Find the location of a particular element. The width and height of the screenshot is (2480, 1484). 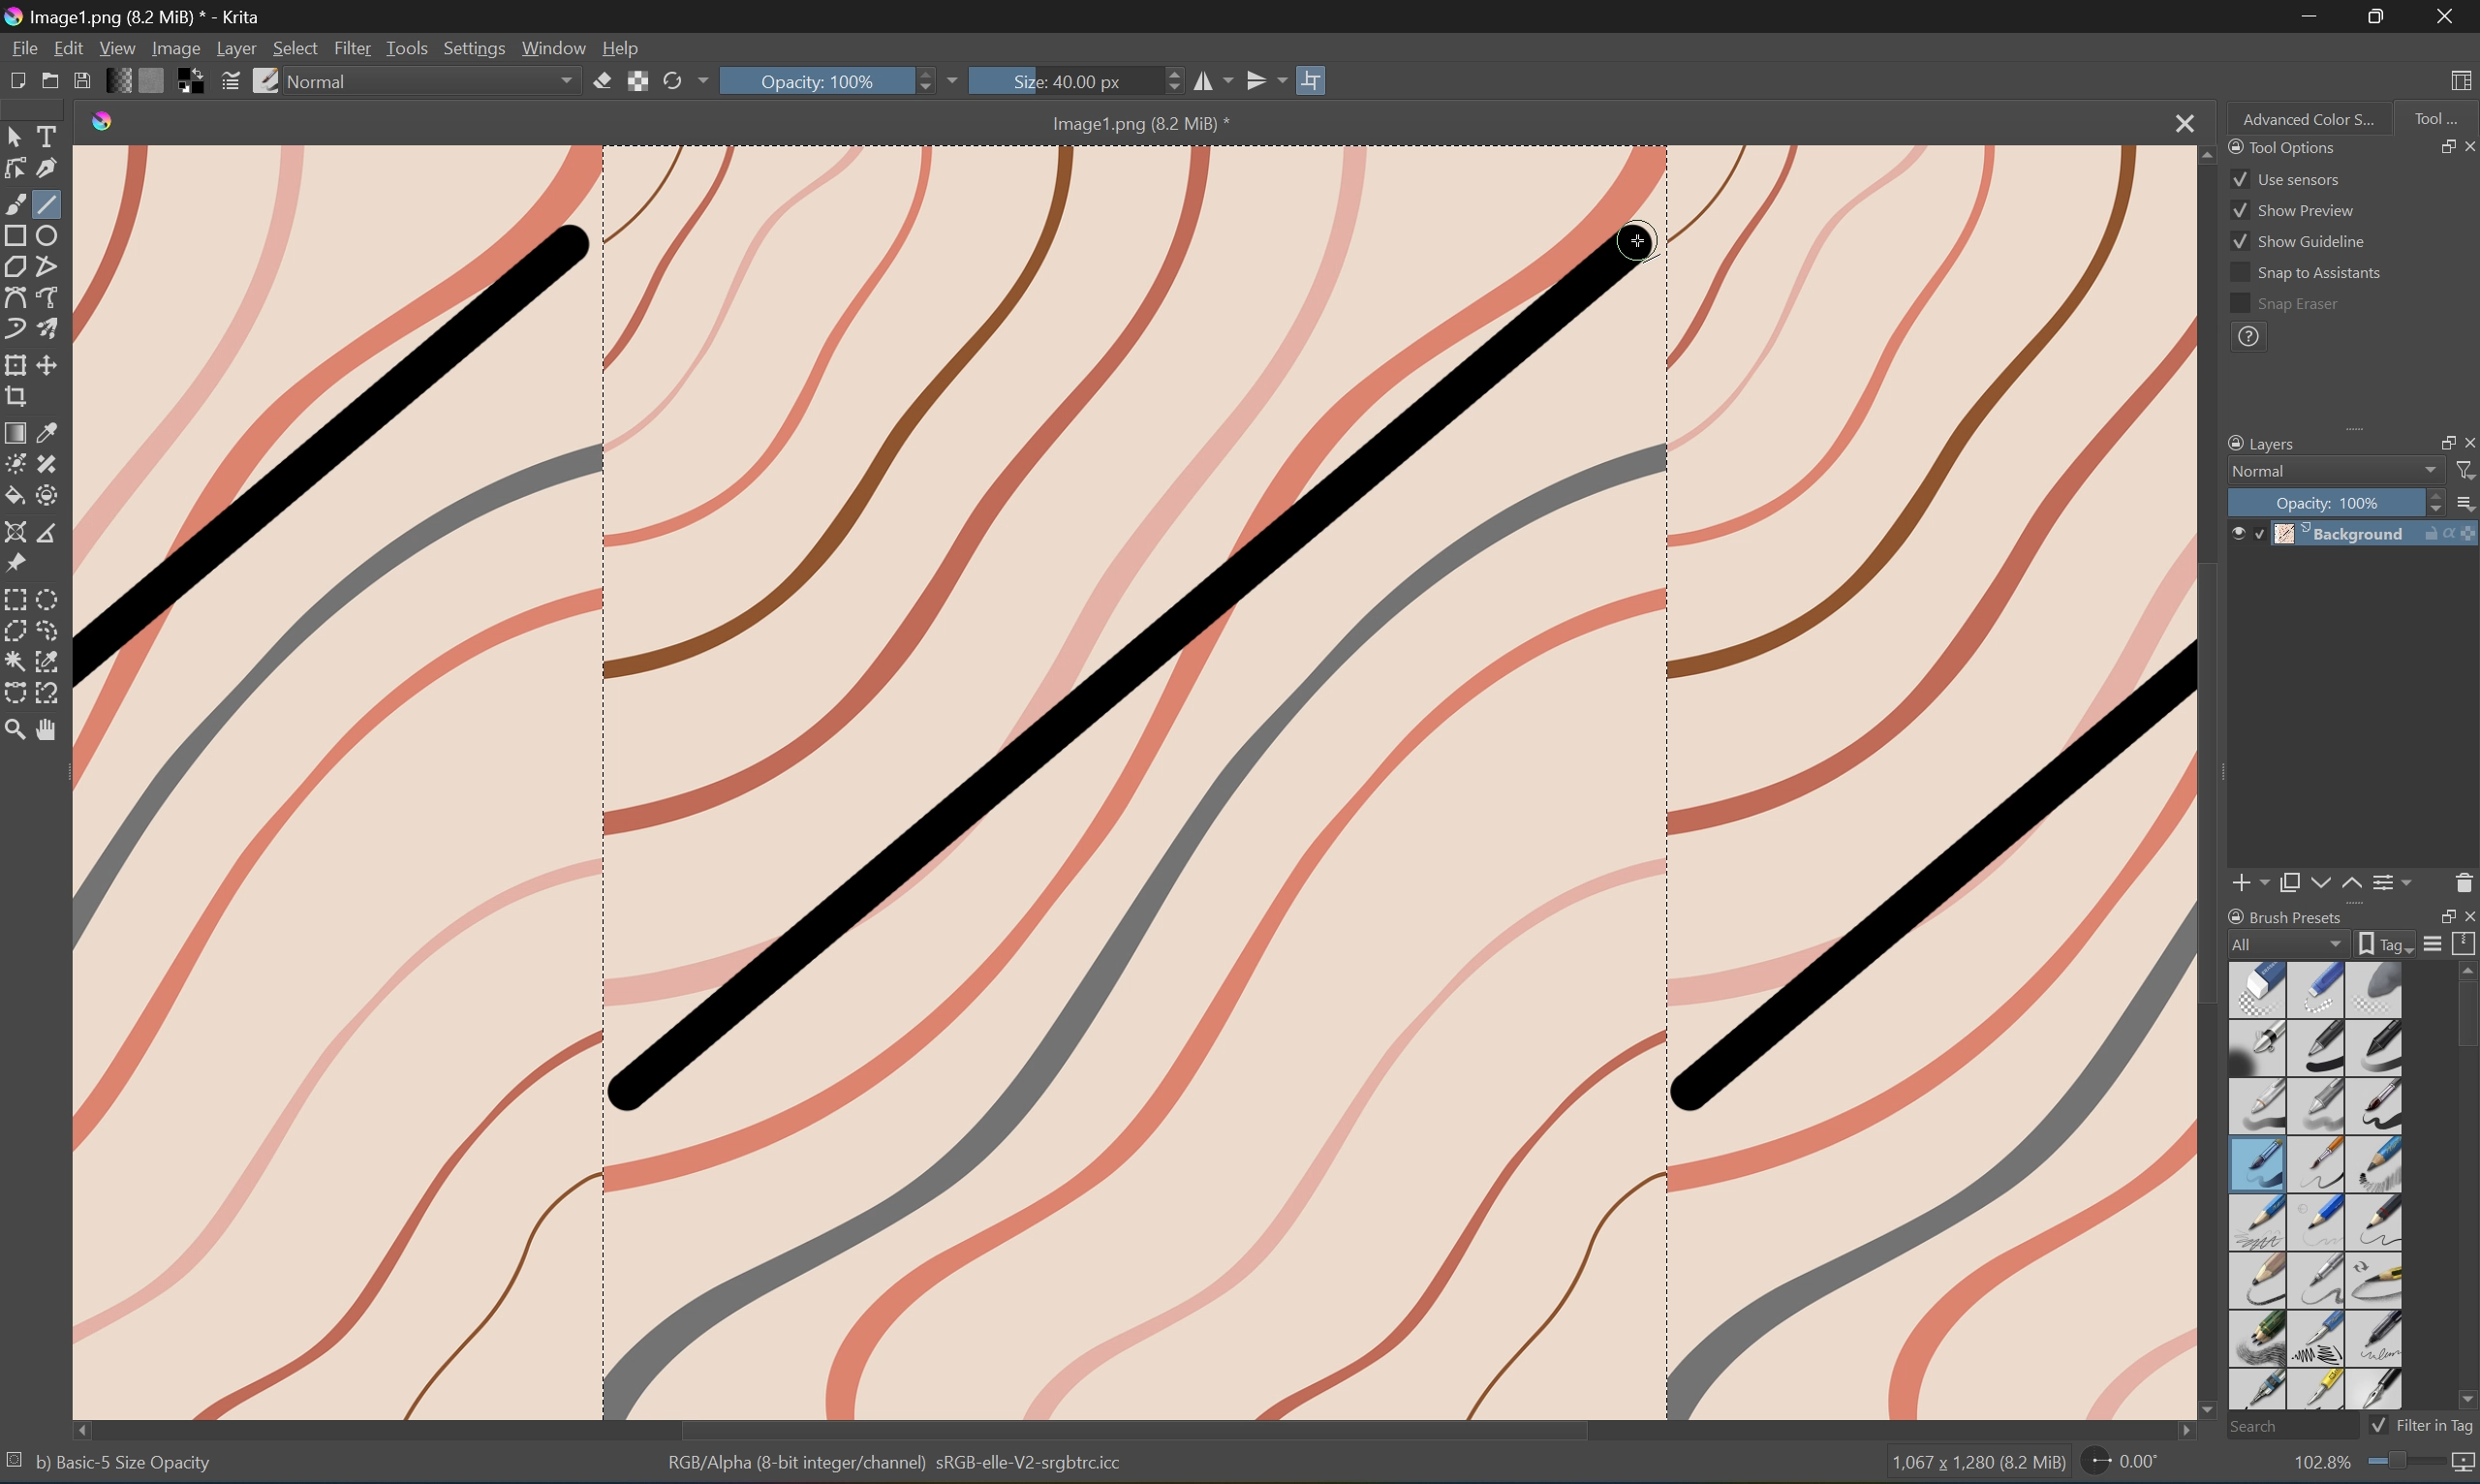

Normal is located at coordinates (326, 80).